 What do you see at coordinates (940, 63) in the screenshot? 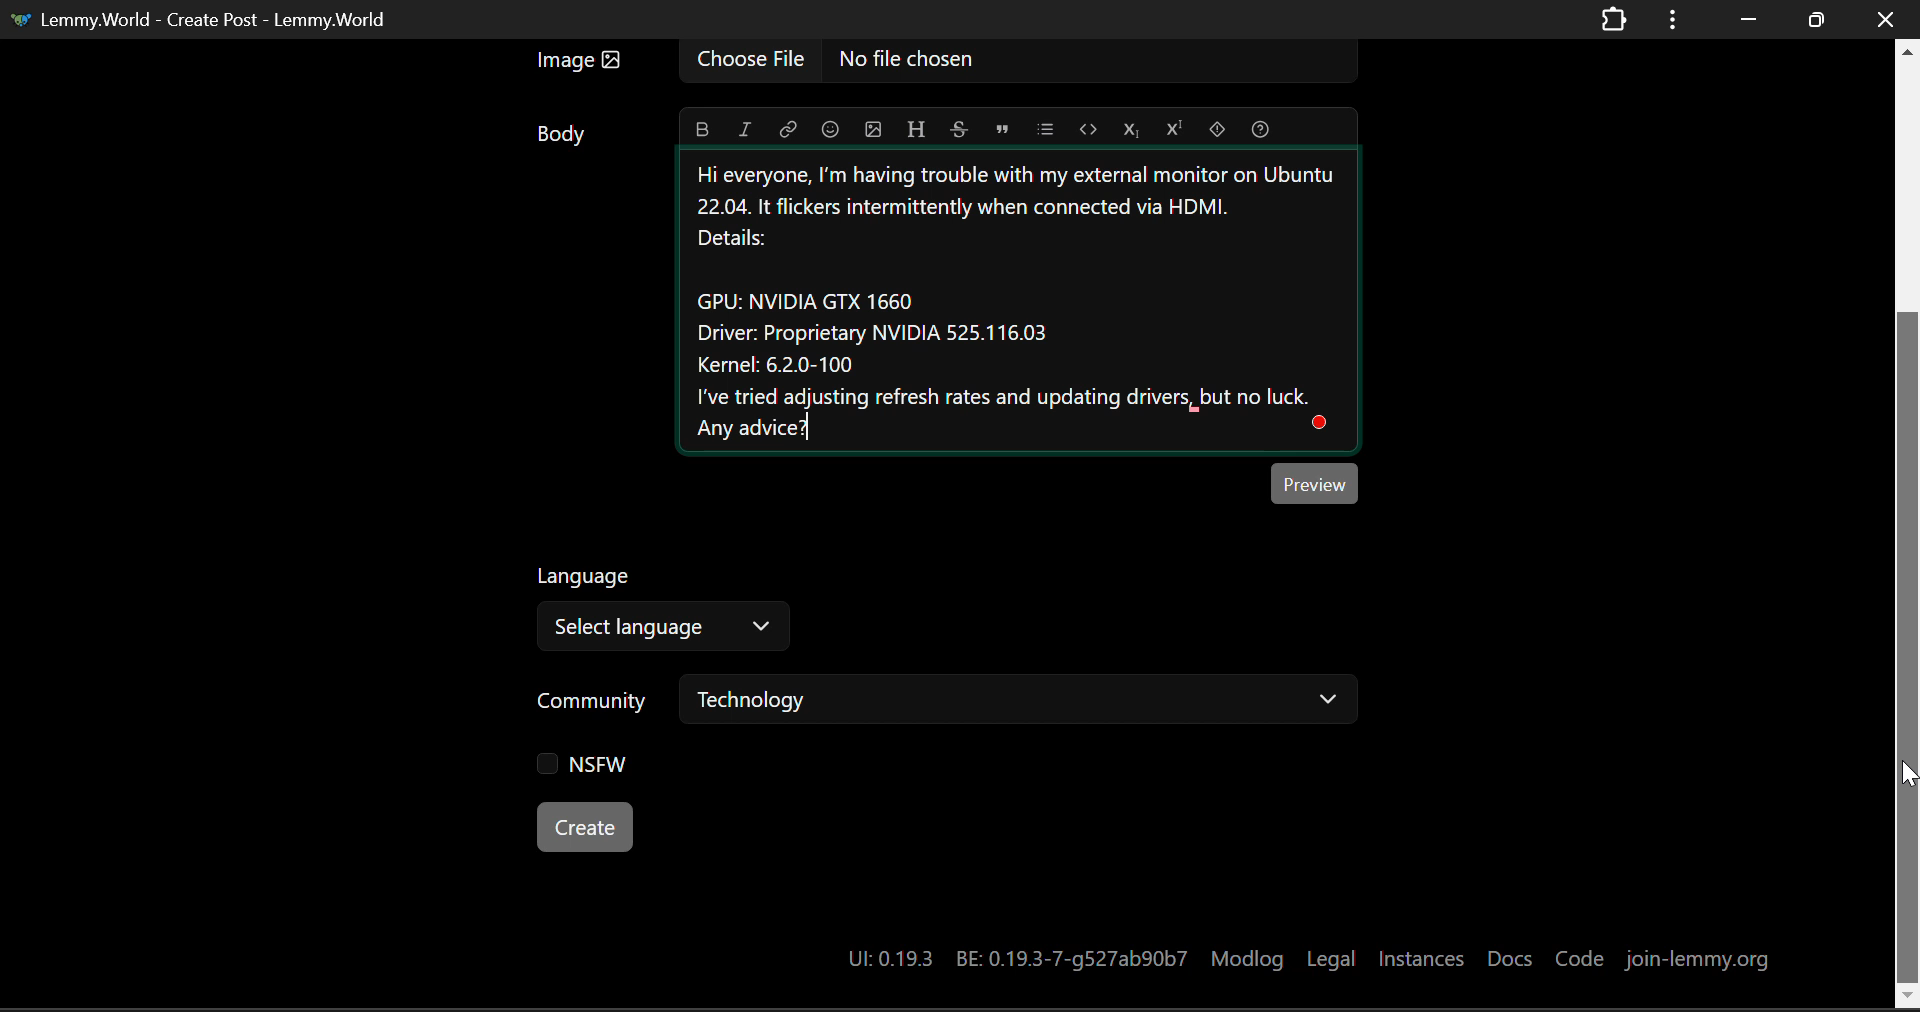
I see `Insert Image Field` at bounding box center [940, 63].